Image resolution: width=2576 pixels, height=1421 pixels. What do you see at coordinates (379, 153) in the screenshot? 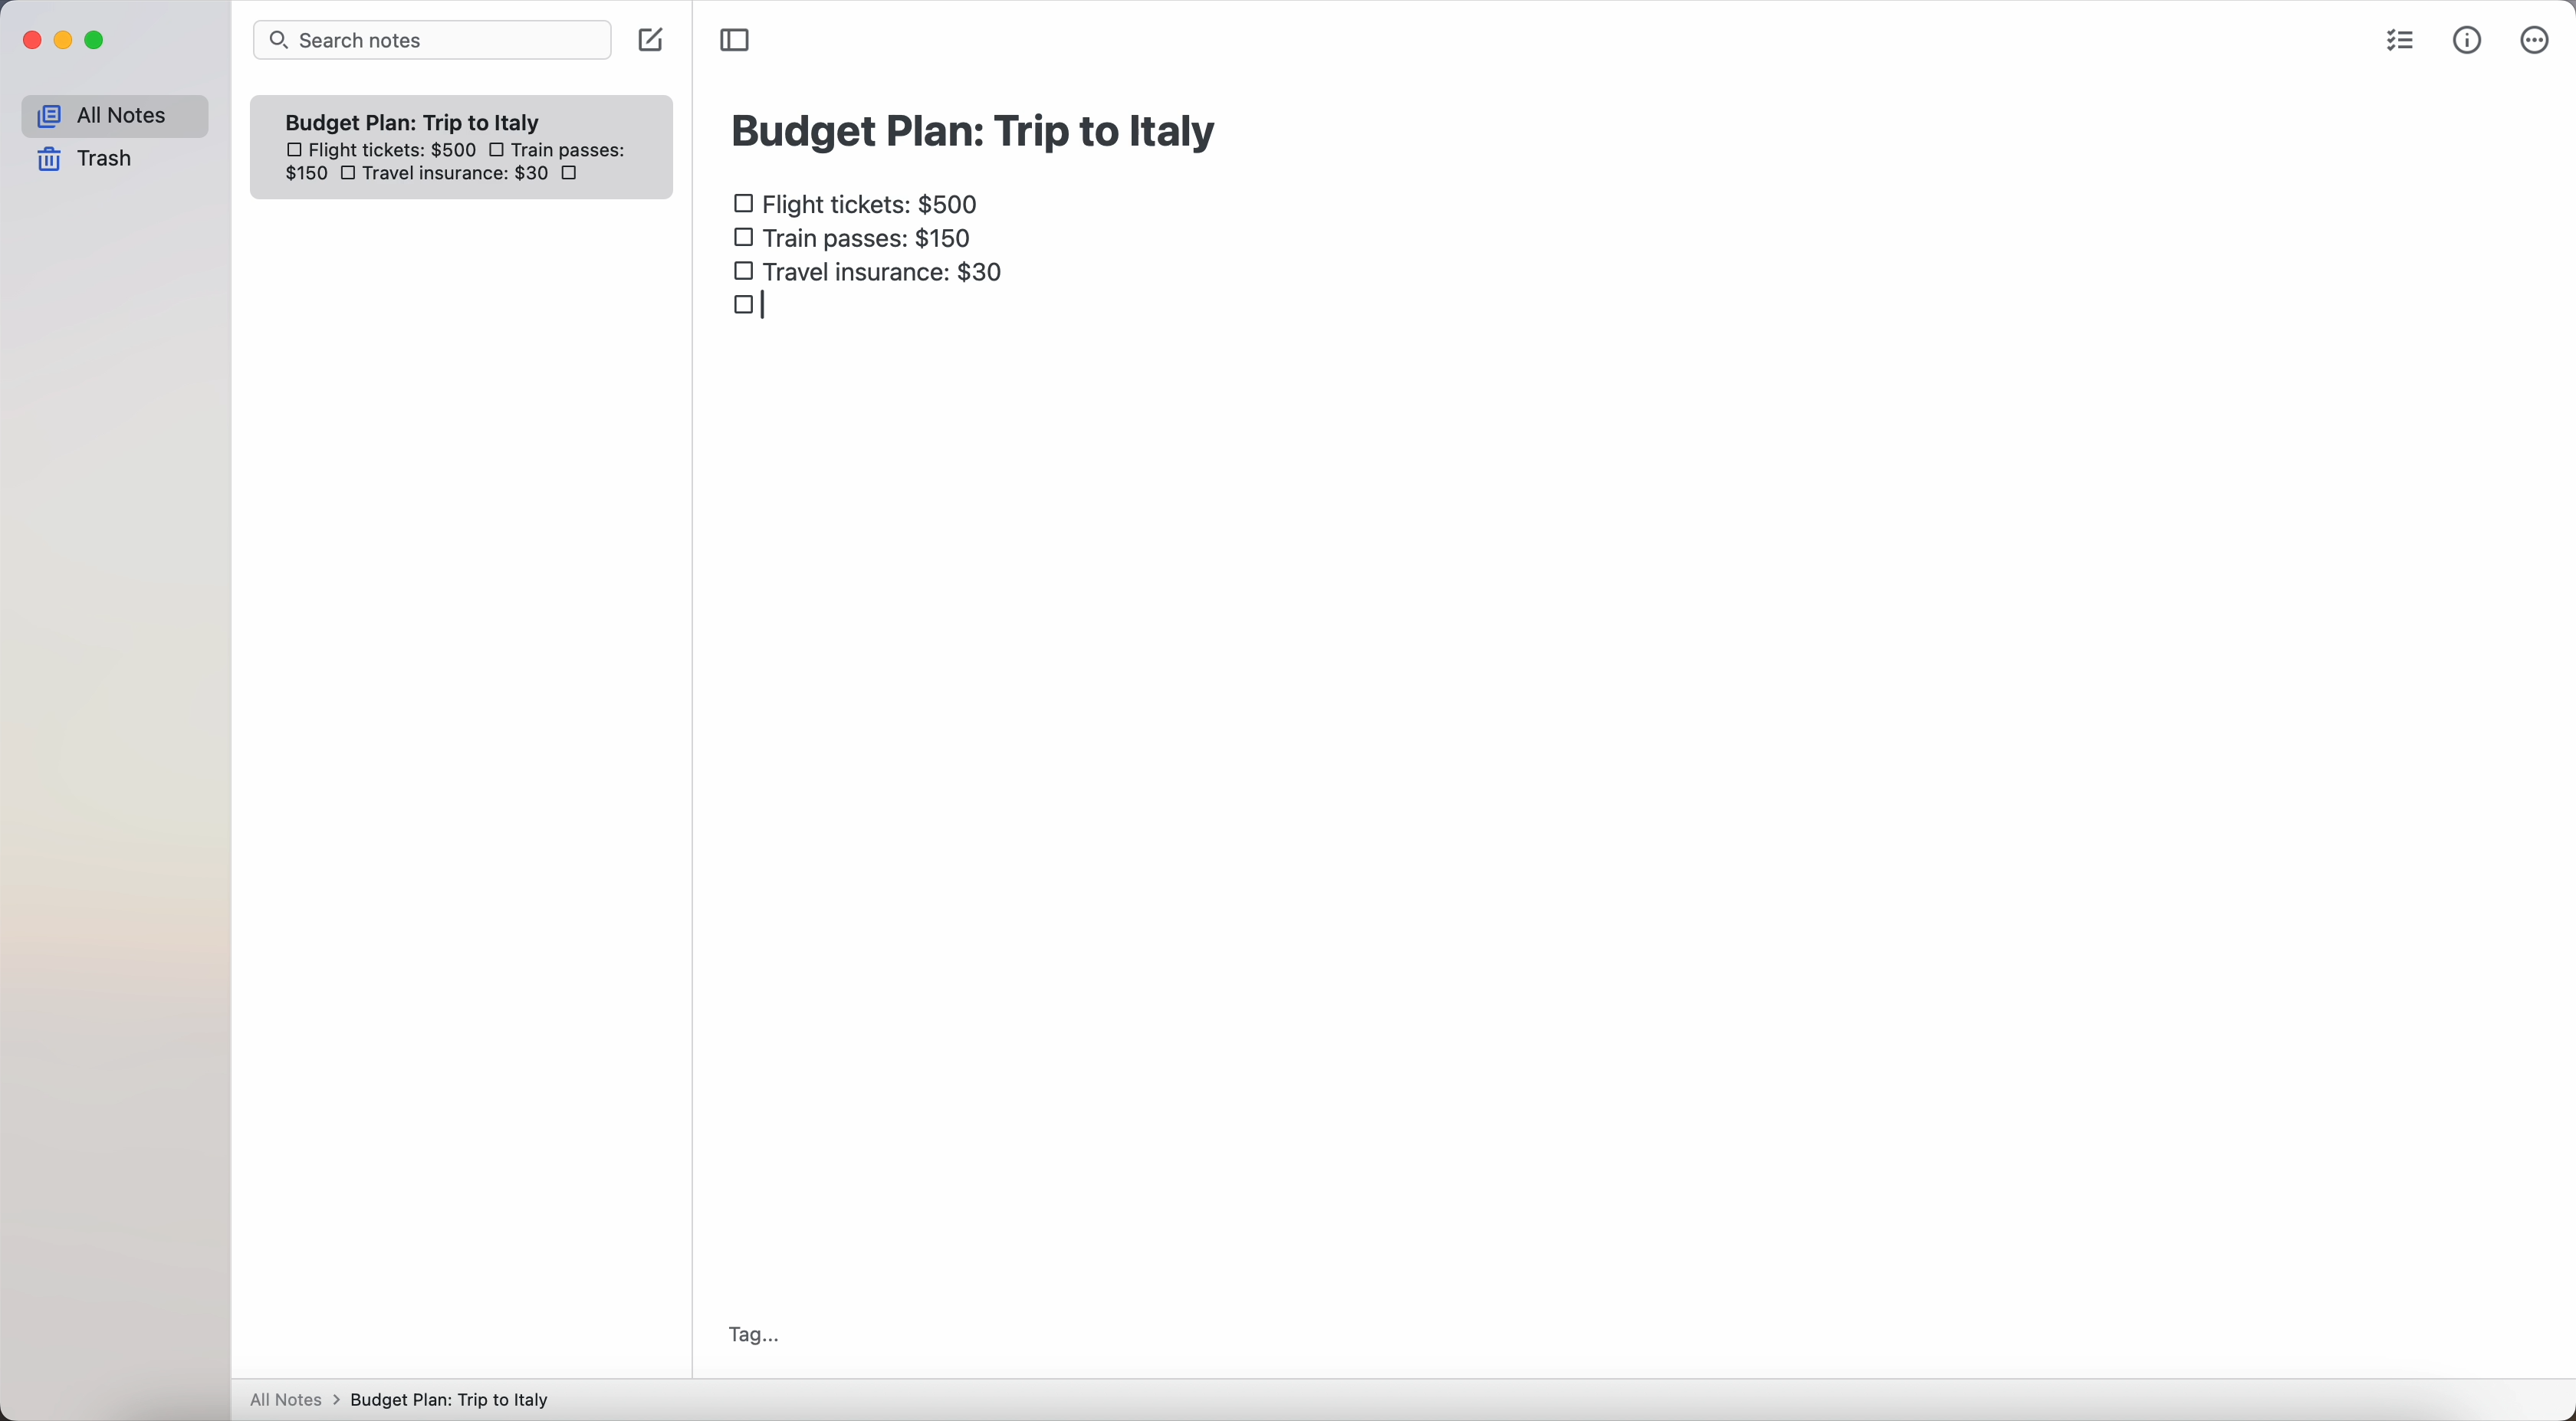
I see `flight tickets: $500` at bounding box center [379, 153].